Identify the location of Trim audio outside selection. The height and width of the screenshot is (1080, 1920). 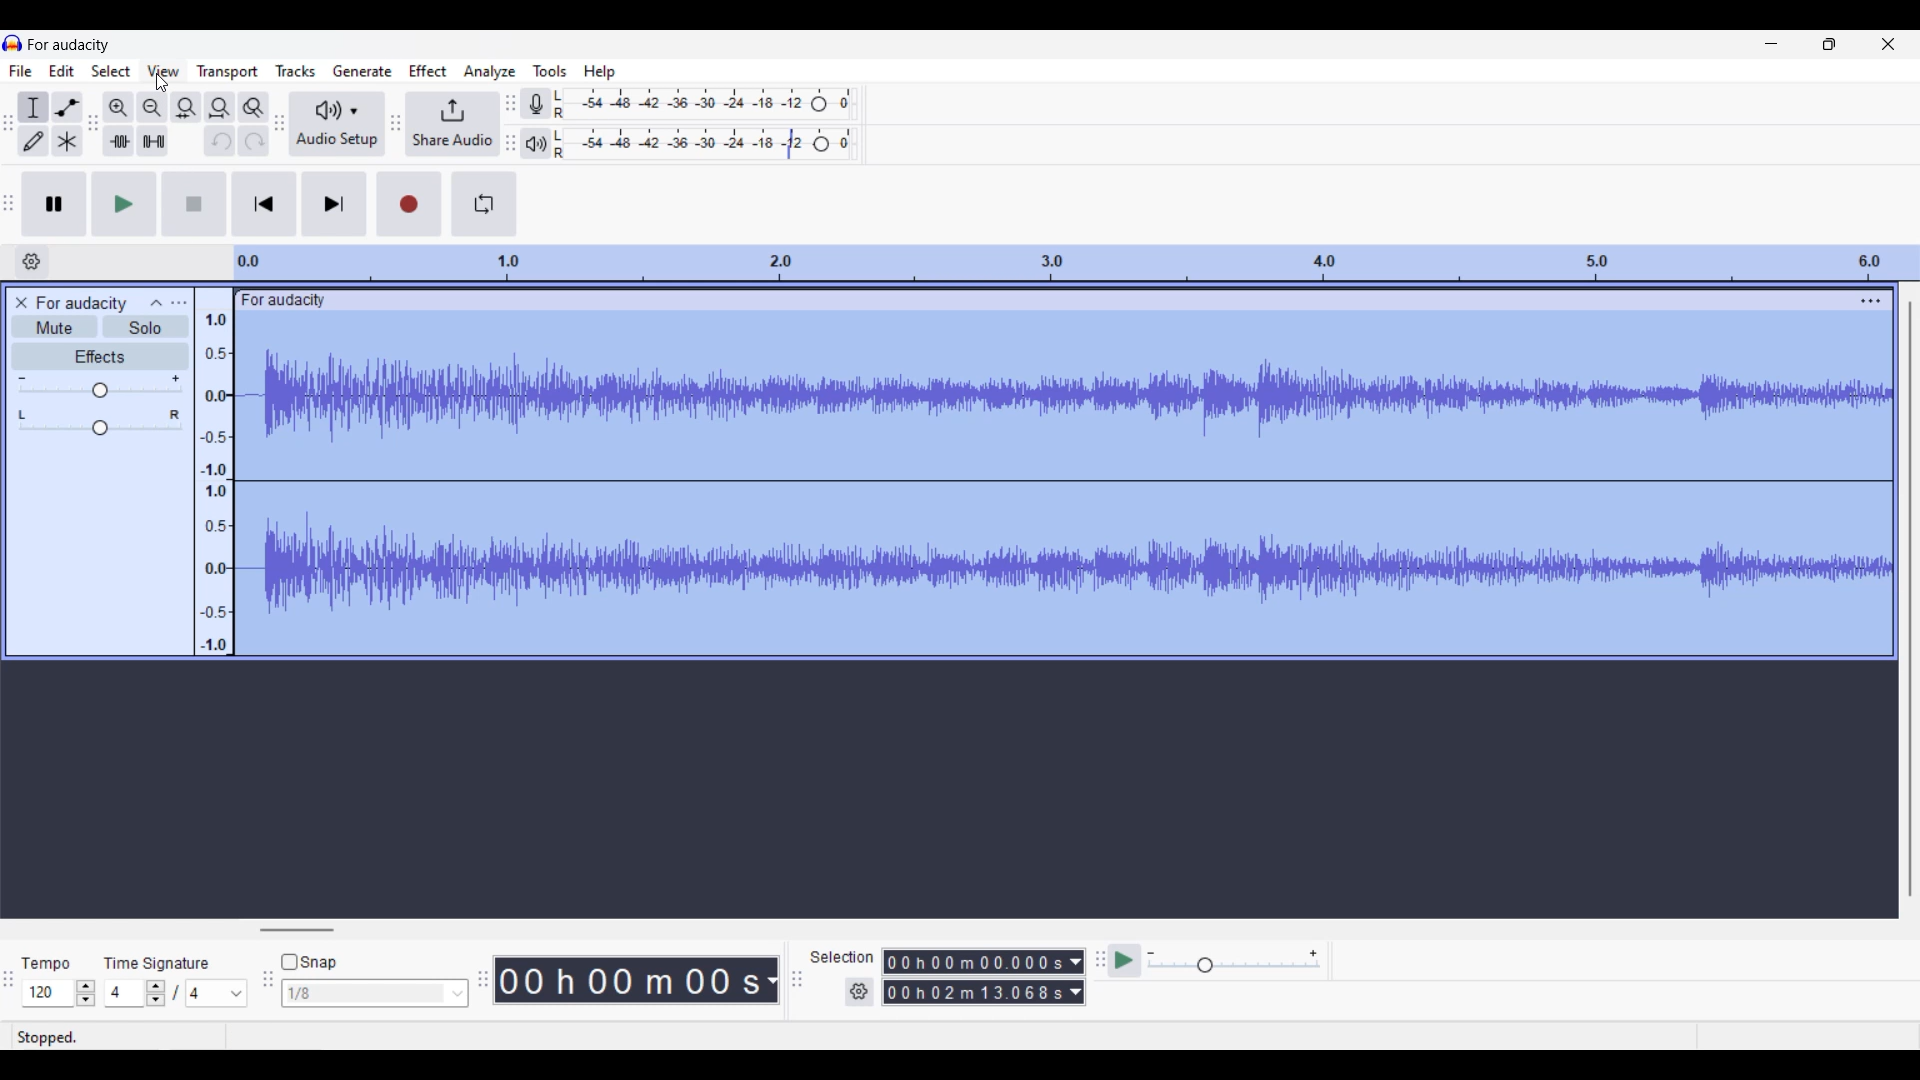
(119, 141).